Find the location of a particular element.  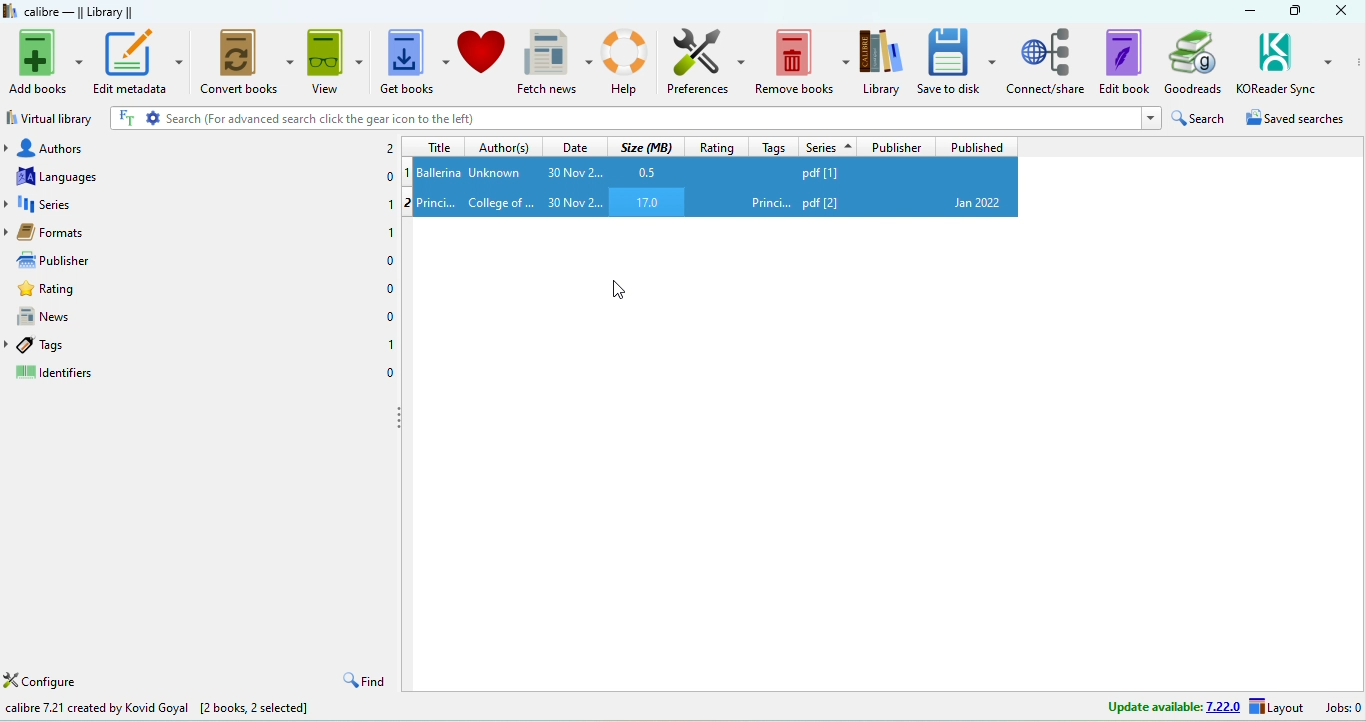

college of ... is located at coordinates (502, 202).